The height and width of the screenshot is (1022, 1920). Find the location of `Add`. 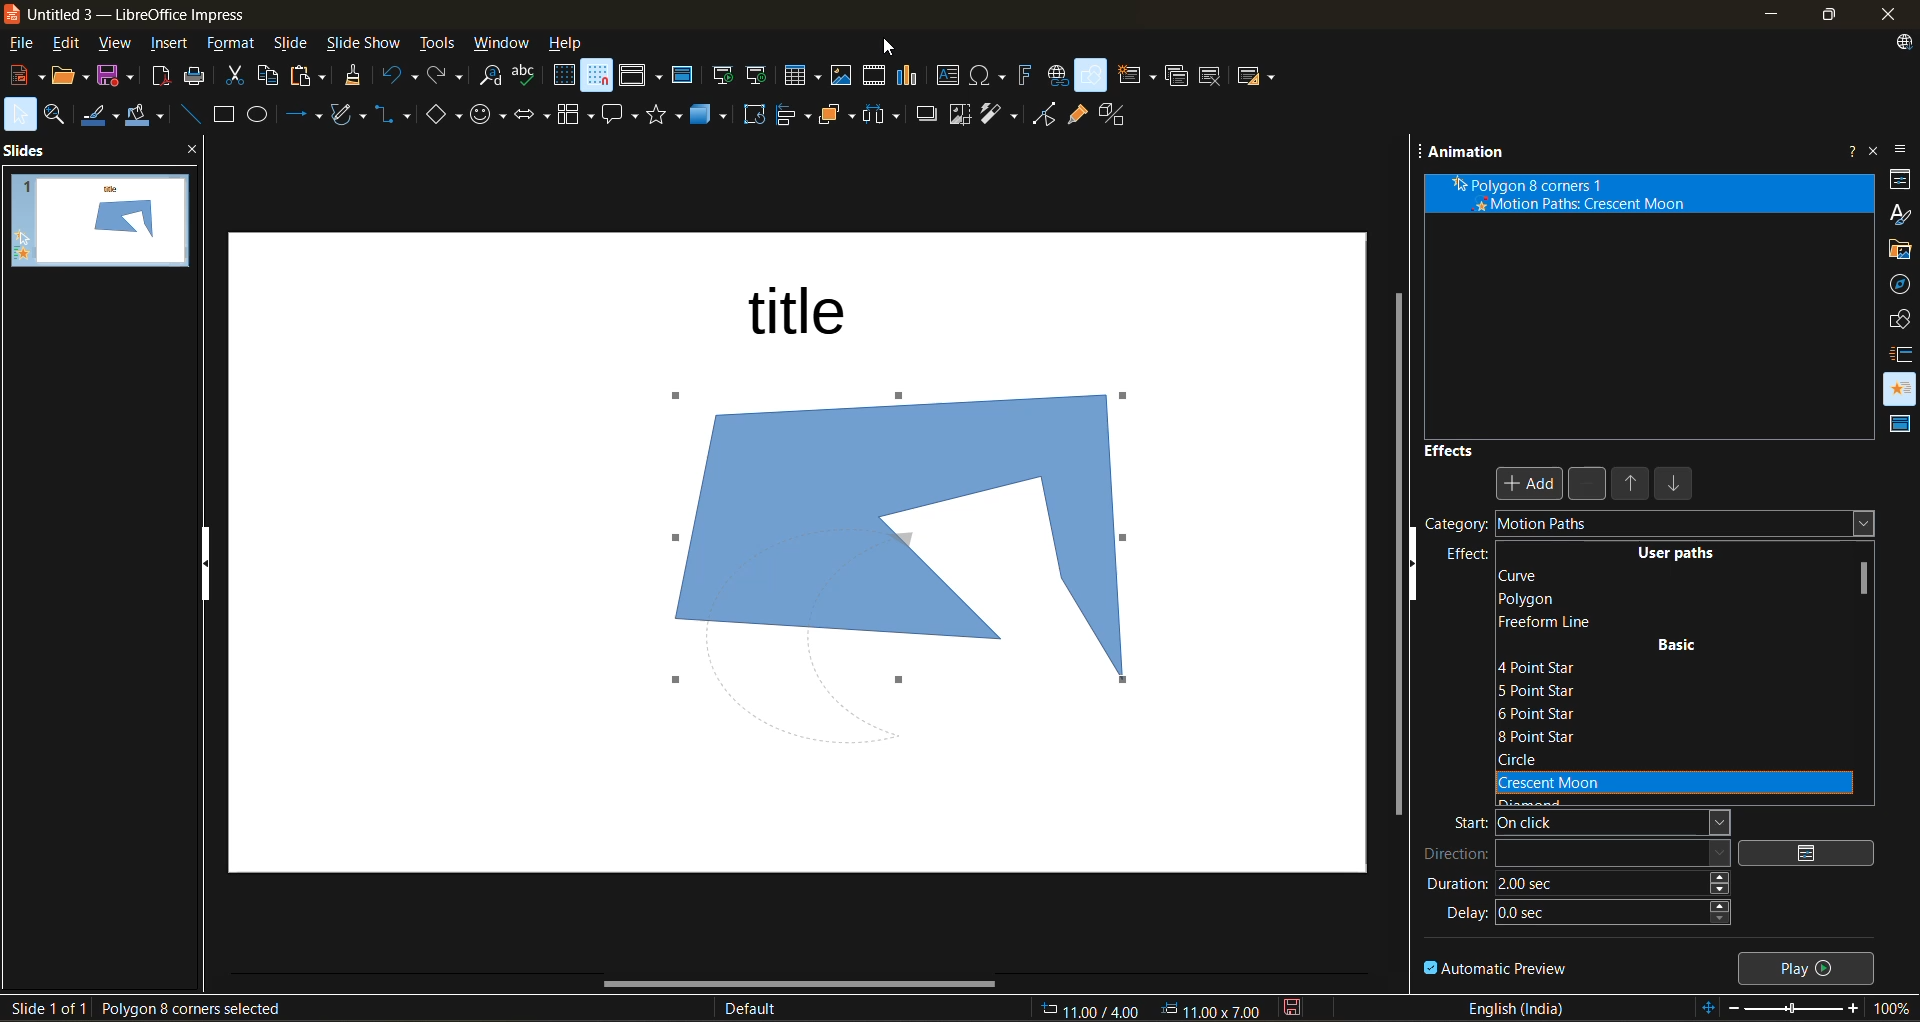

Add is located at coordinates (1533, 487).